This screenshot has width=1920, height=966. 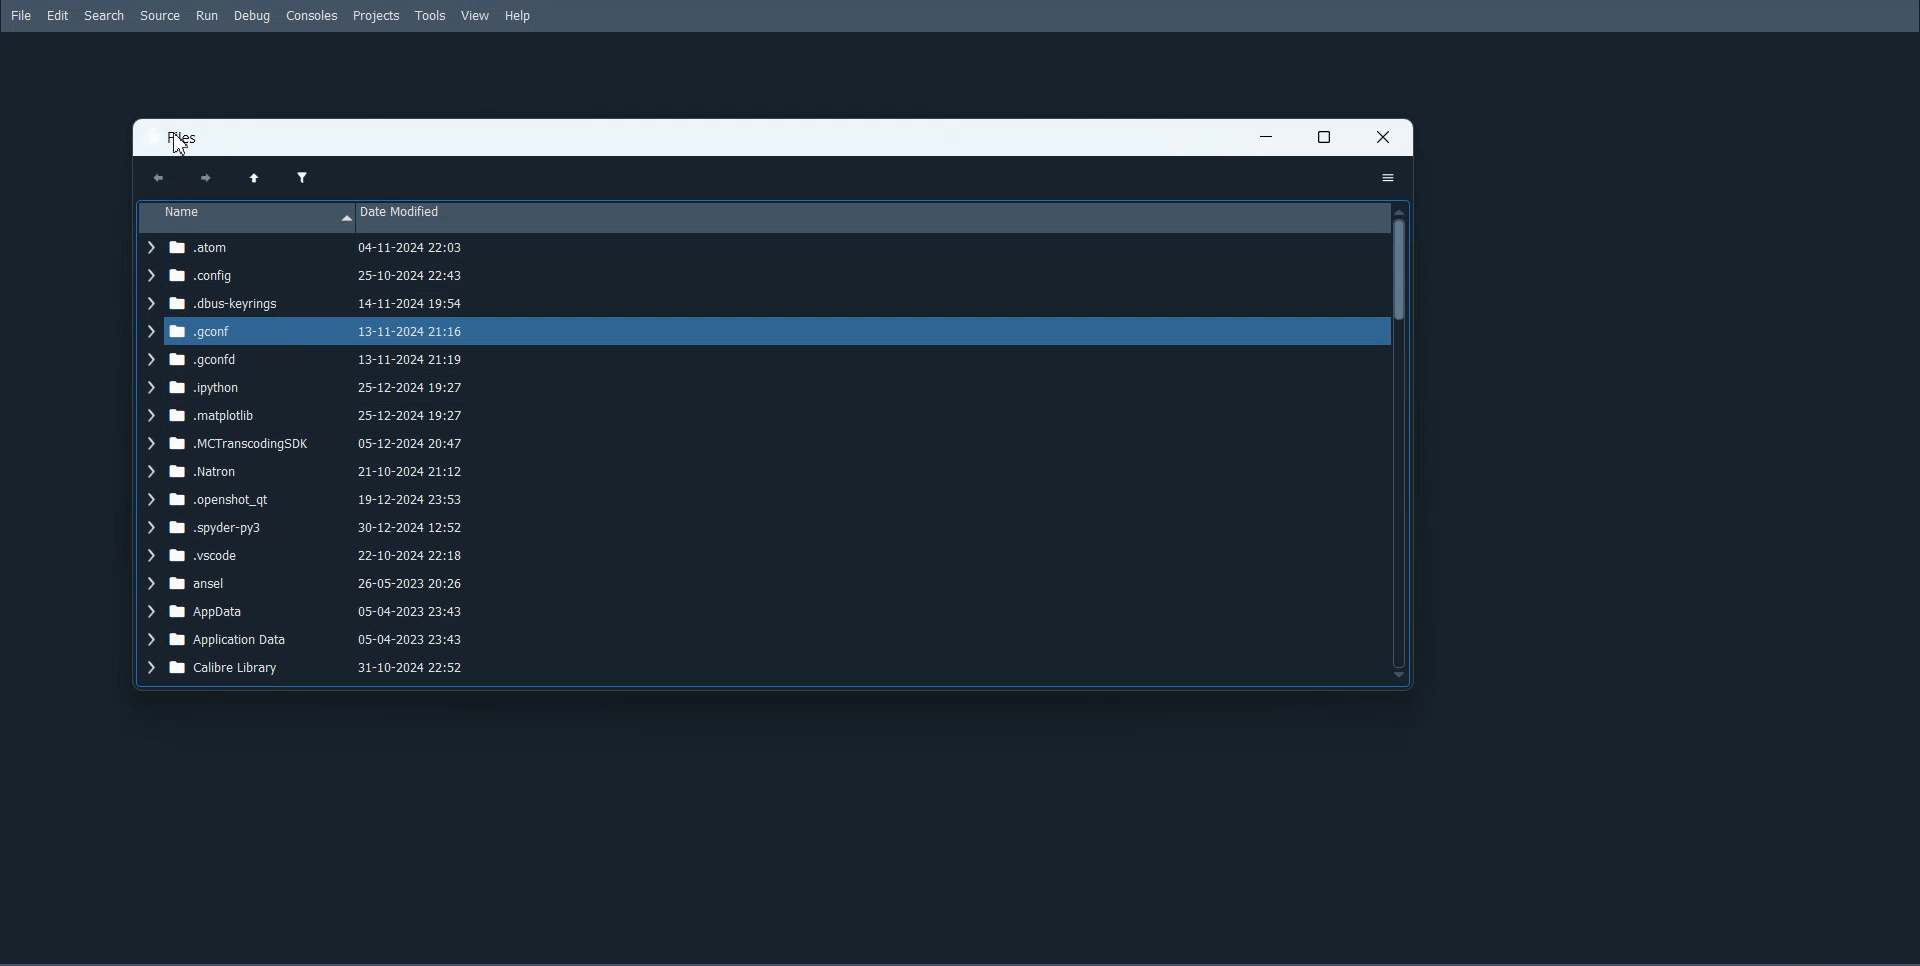 What do you see at coordinates (303, 389) in the screenshot?
I see `ipython 25-12-2024 19:27` at bounding box center [303, 389].